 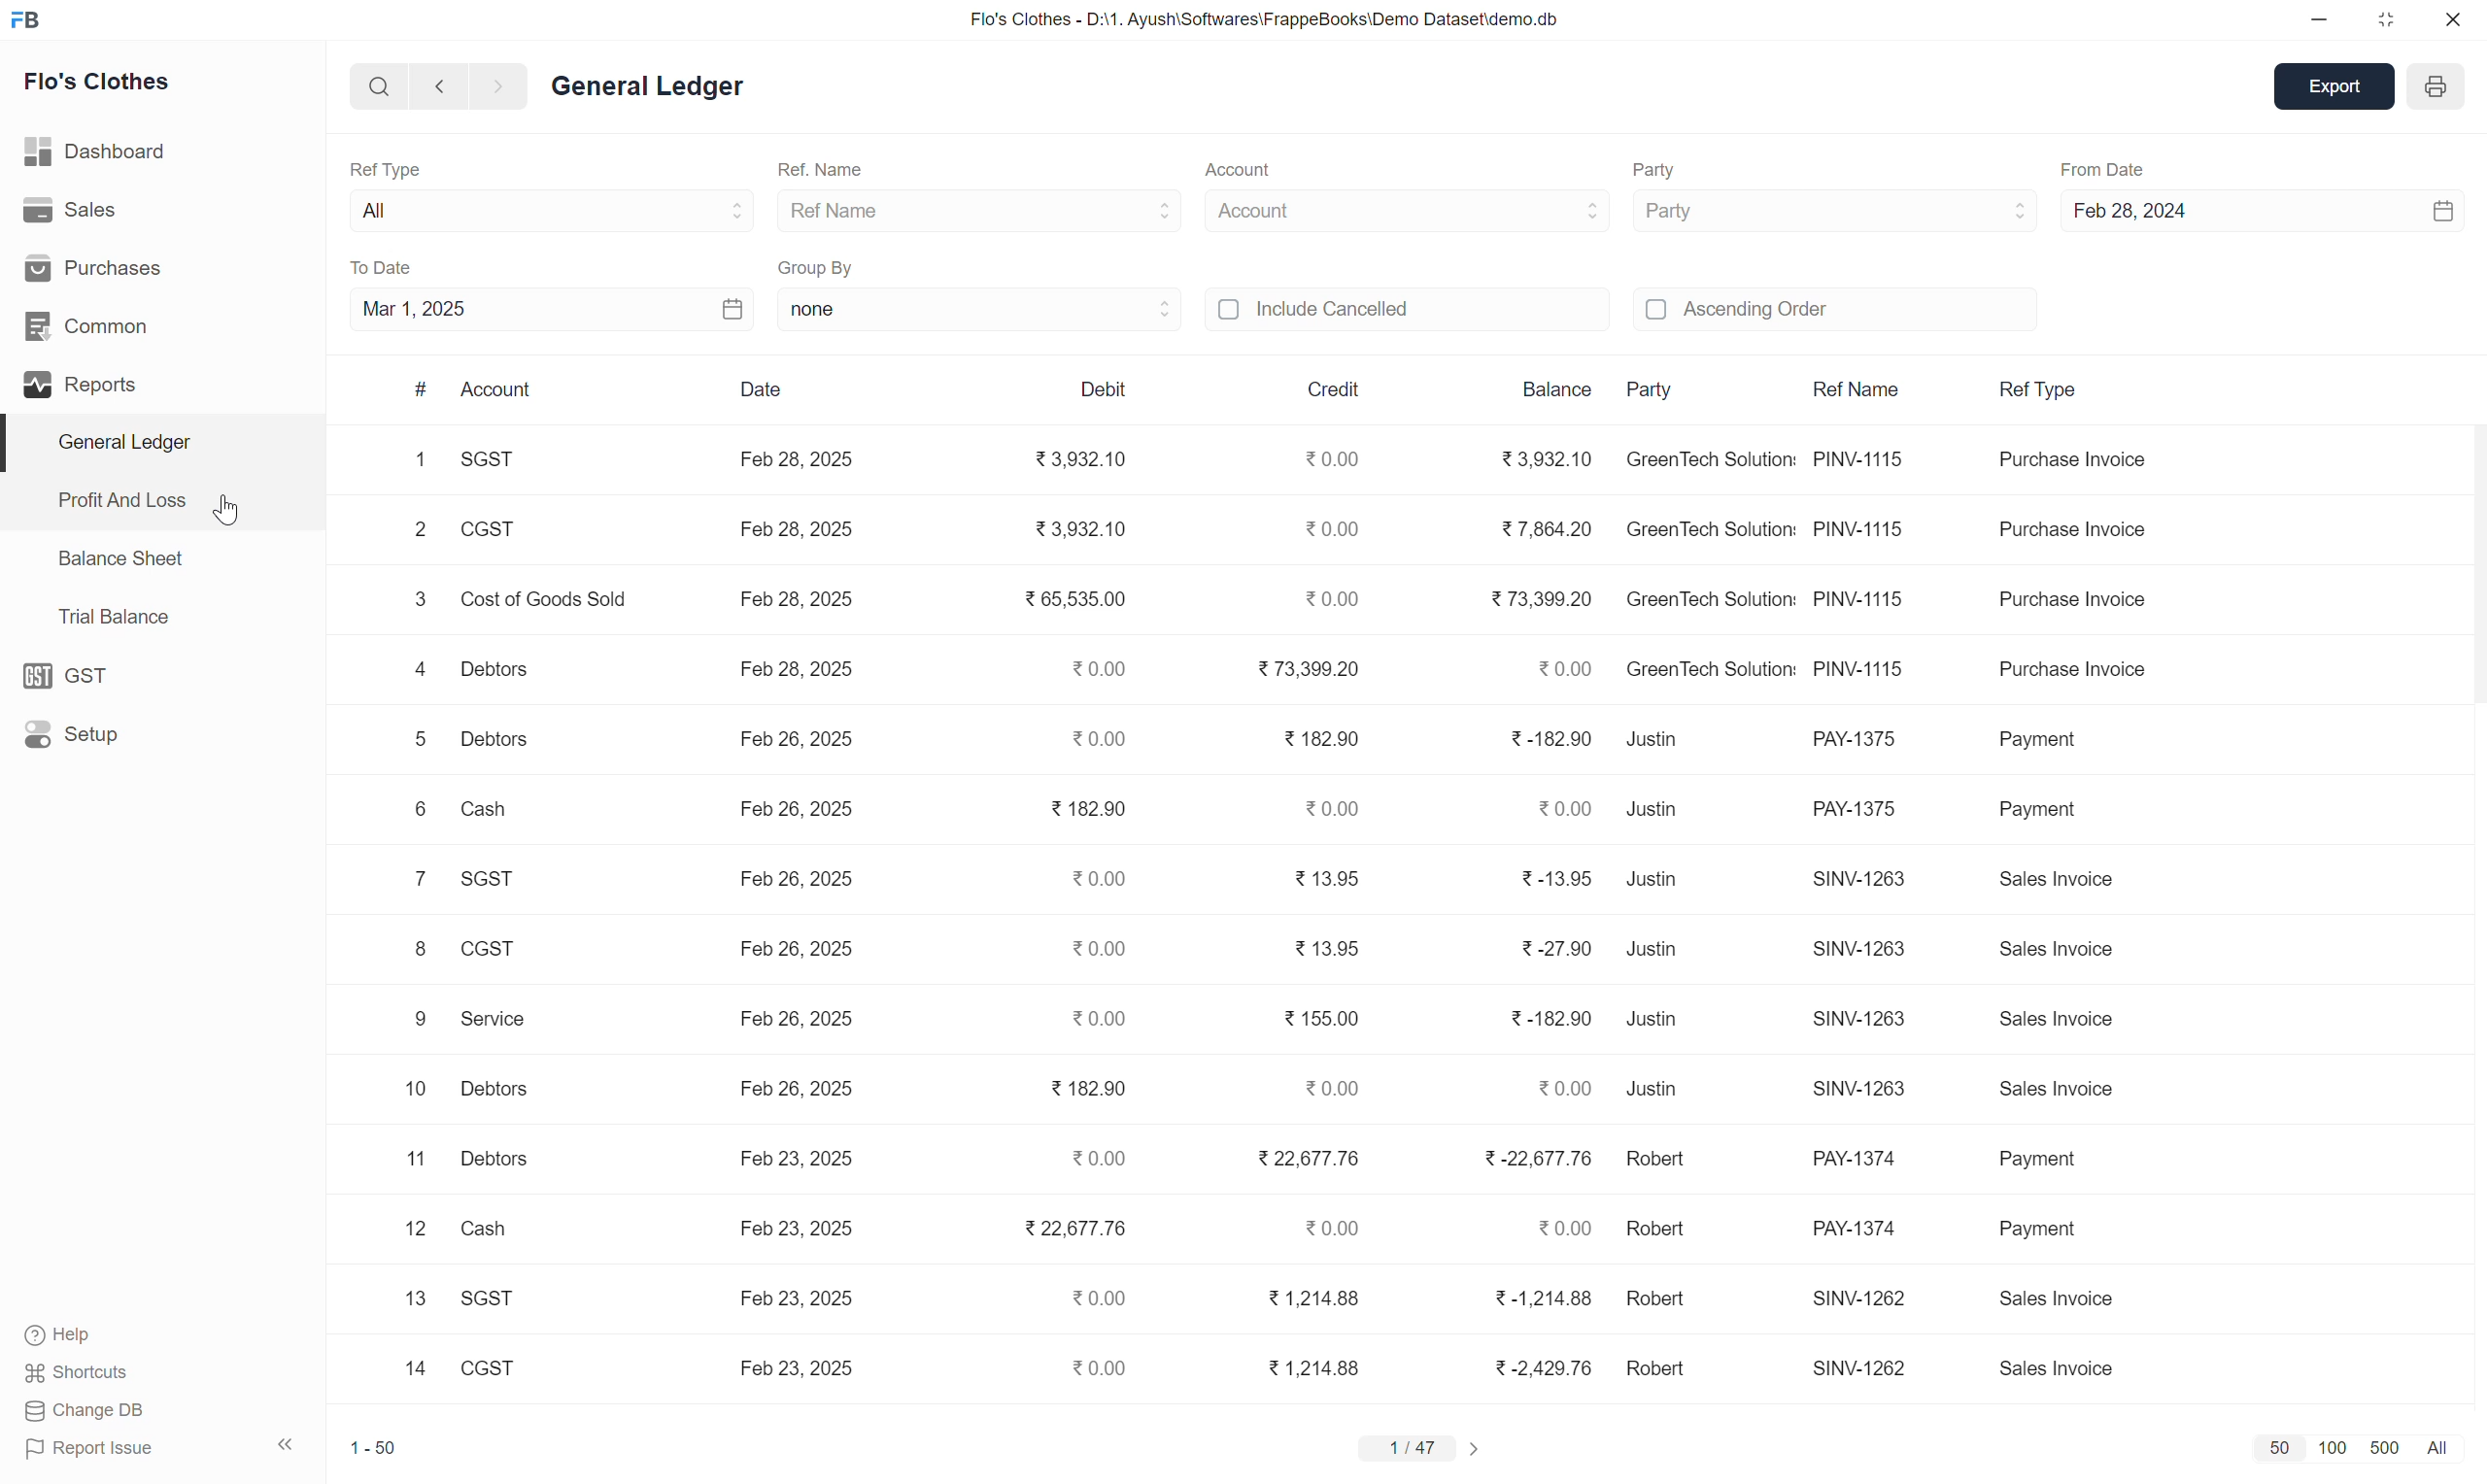 I want to click on Party, so click(x=1680, y=393).